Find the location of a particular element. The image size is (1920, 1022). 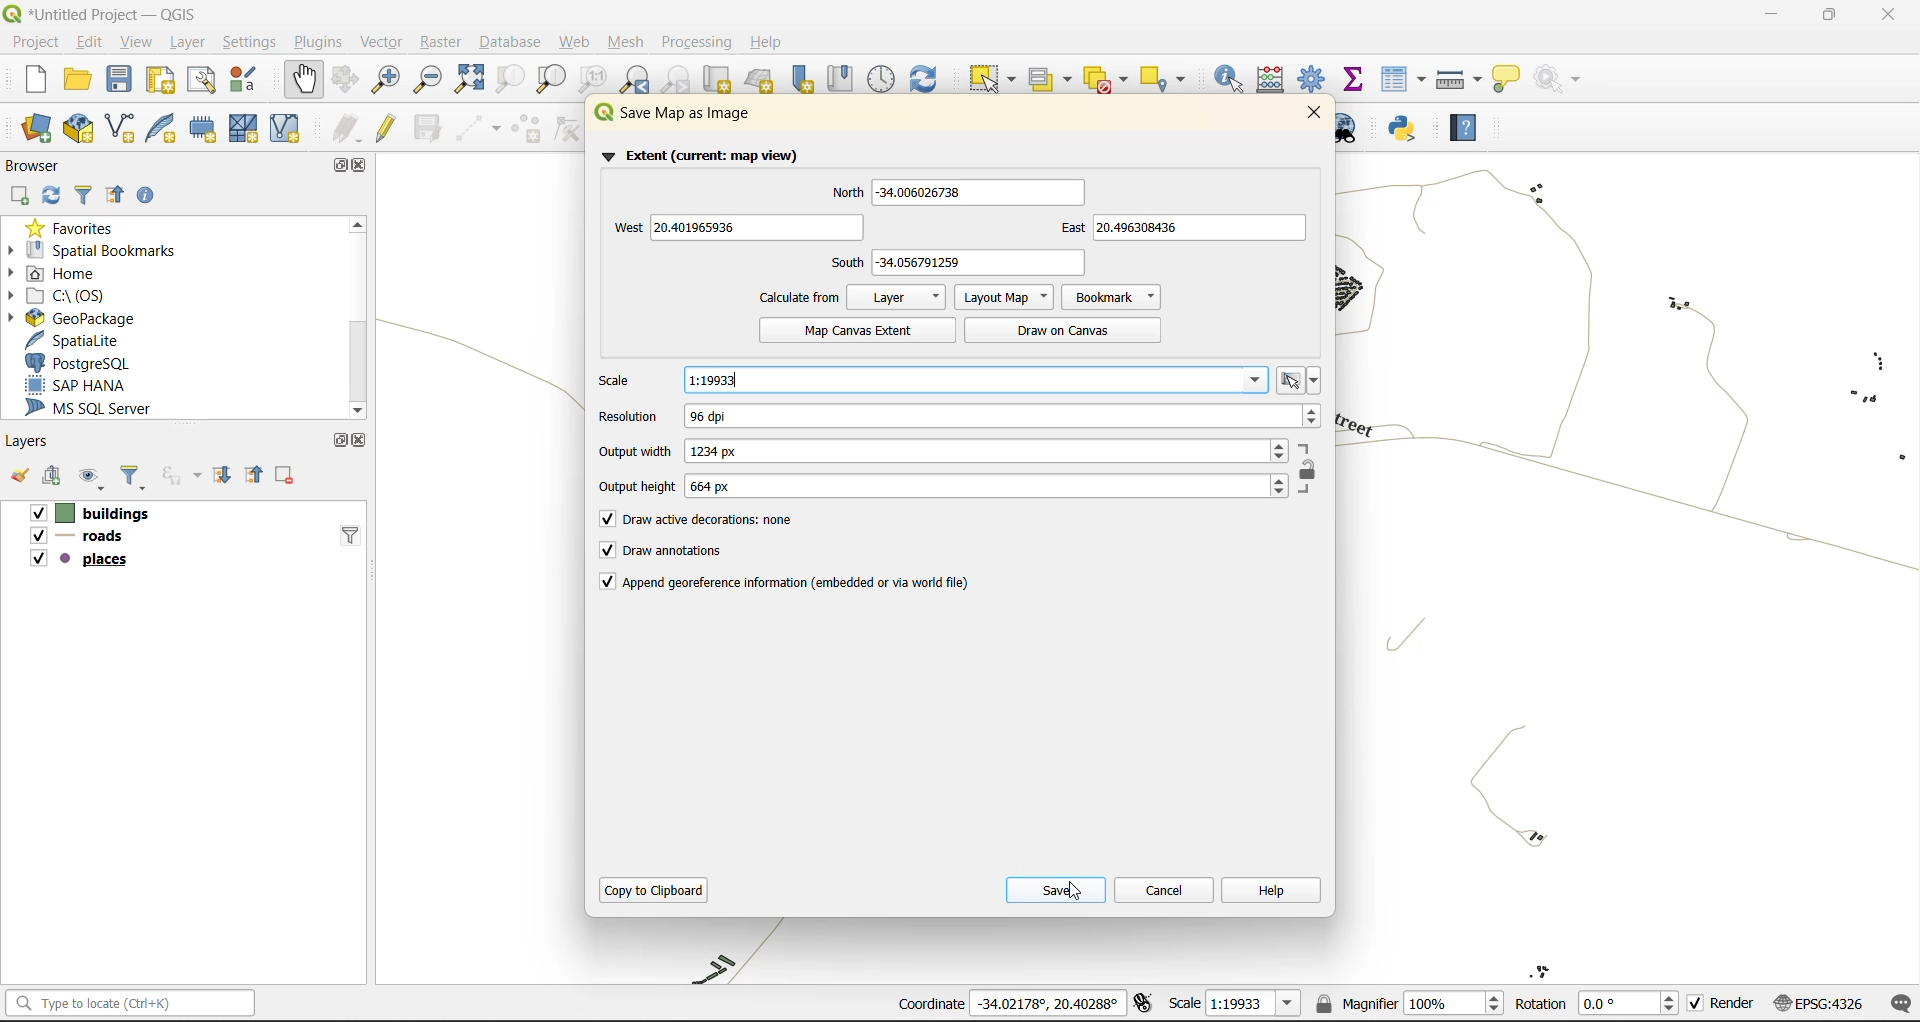

postgresql is located at coordinates (83, 361).